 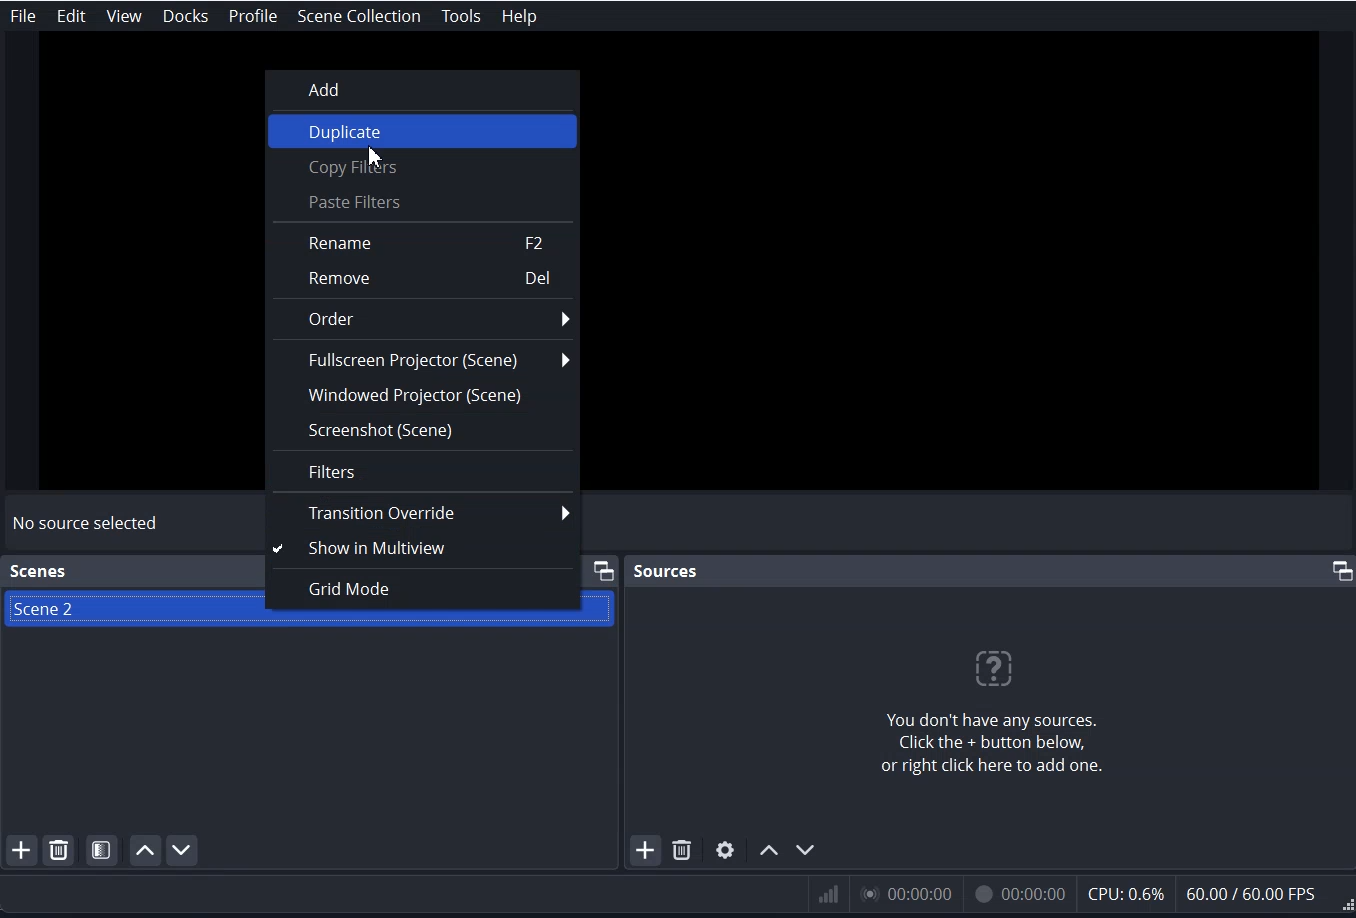 What do you see at coordinates (19, 851) in the screenshot?
I see `Add Scene` at bounding box center [19, 851].